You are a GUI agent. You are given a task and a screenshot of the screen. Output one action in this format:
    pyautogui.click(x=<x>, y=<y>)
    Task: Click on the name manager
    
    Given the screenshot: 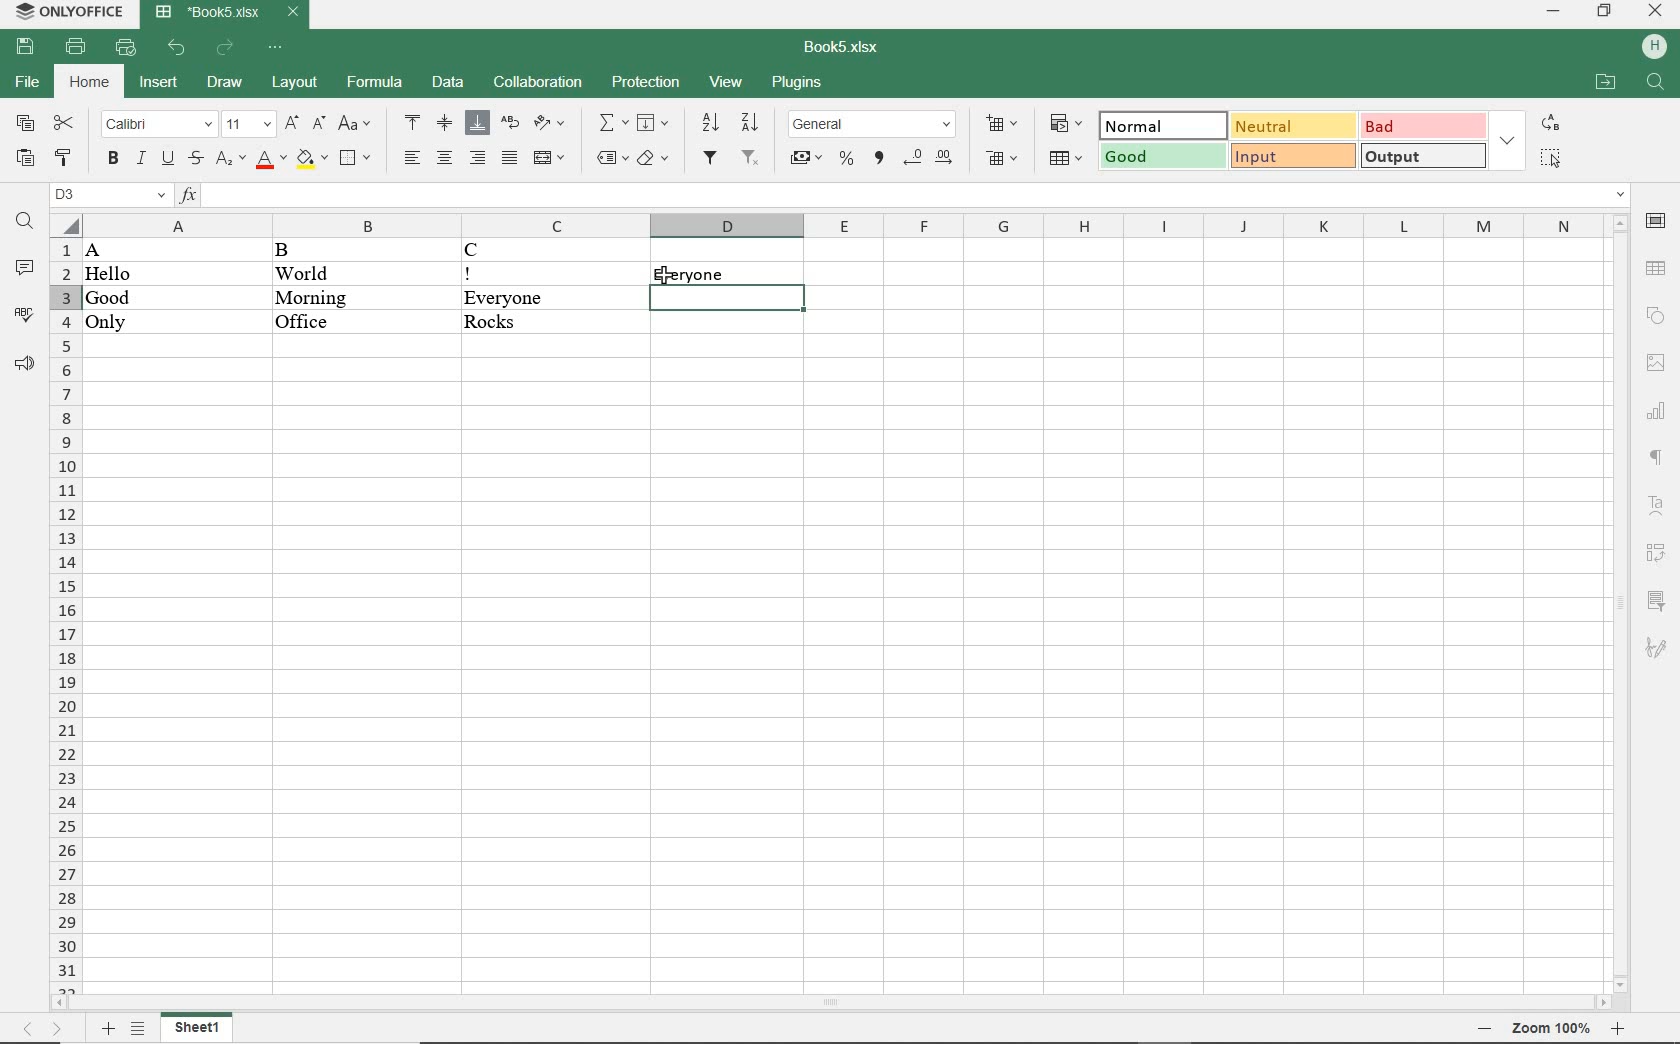 What is the action you would take?
    pyautogui.click(x=110, y=194)
    